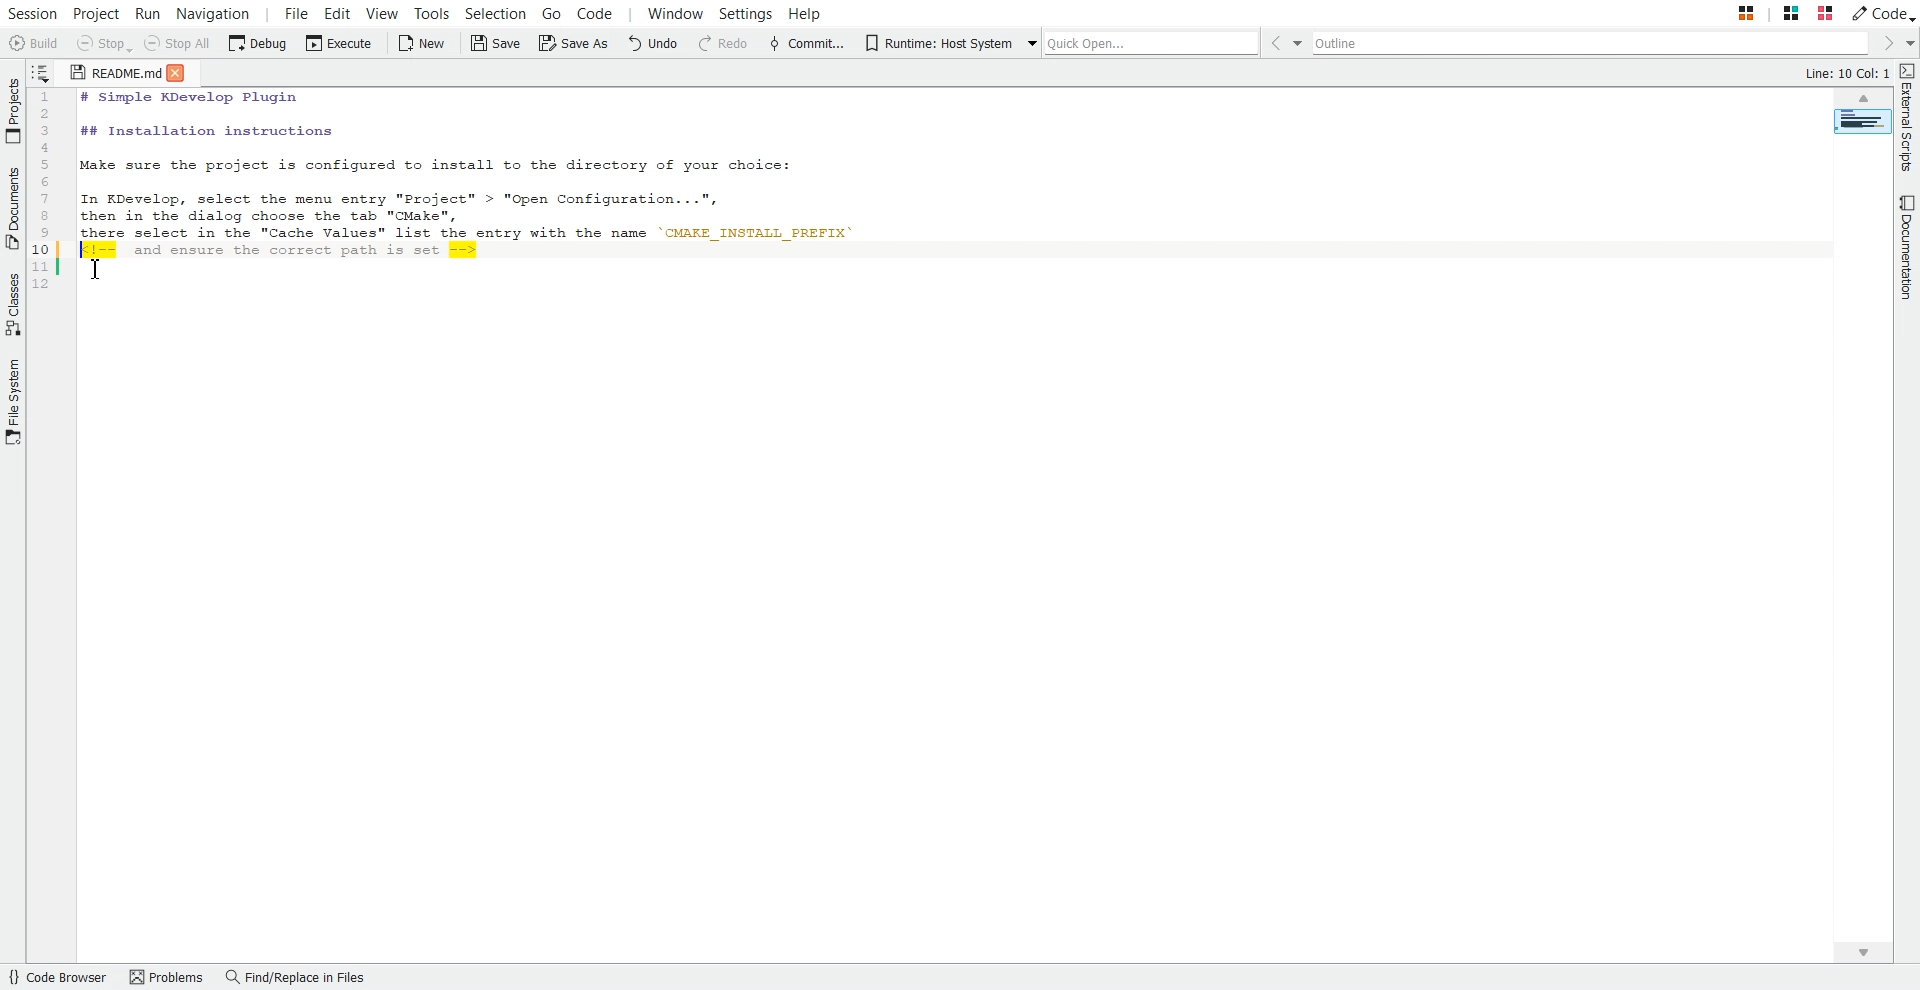 The width and height of the screenshot is (1920, 990). What do you see at coordinates (593, 12) in the screenshot?
I see `Code` at bounding box center [593, 12].